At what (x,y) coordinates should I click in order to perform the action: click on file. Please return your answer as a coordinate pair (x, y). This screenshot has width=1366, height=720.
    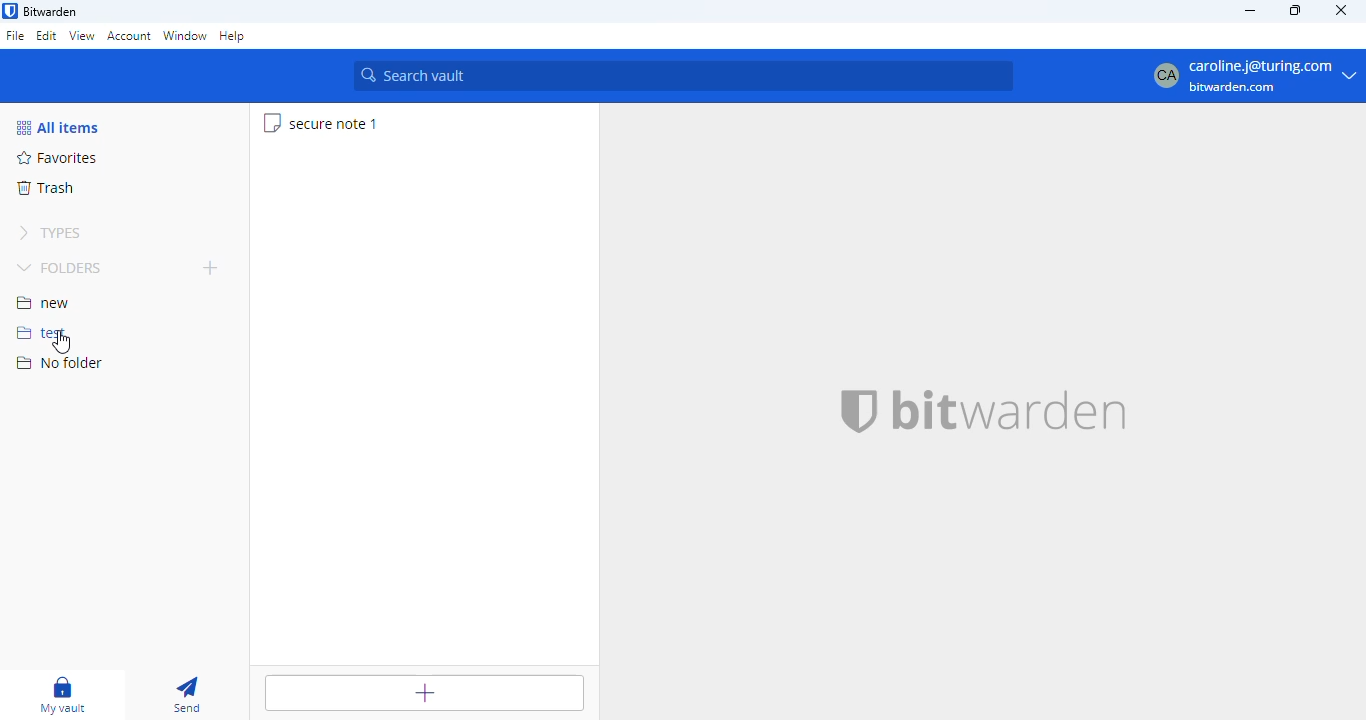
    Looking at the image, I should click on (16, 36).